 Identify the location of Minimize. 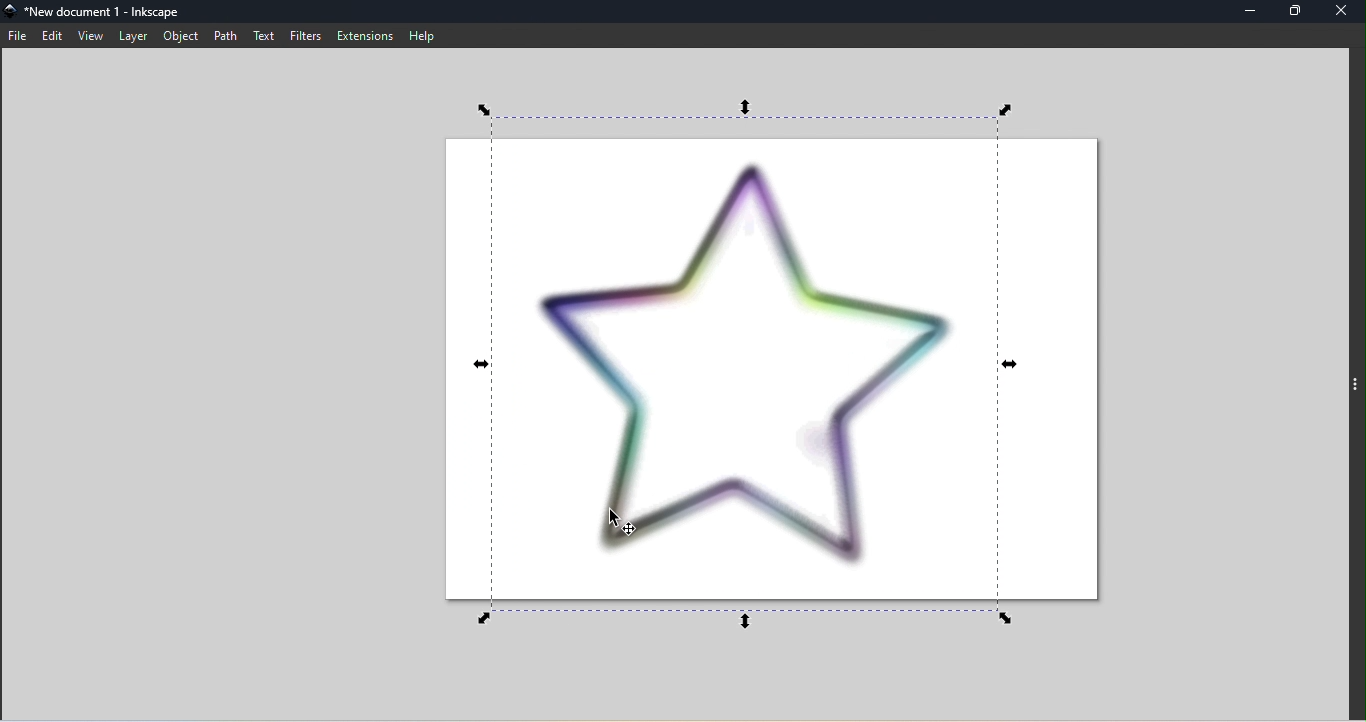
(1252, 12).